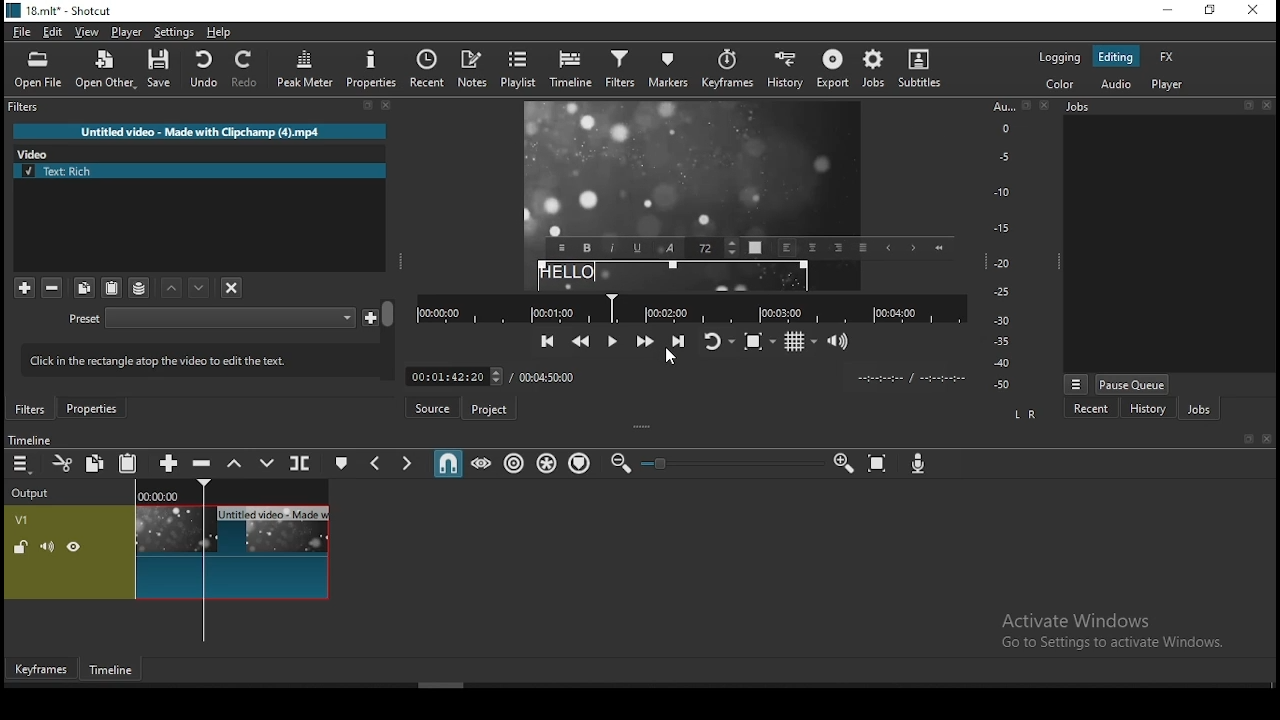  What do you see at coordinates (55, 33) in the screenshot?
I see `edit` at bounding box center [55, 33].